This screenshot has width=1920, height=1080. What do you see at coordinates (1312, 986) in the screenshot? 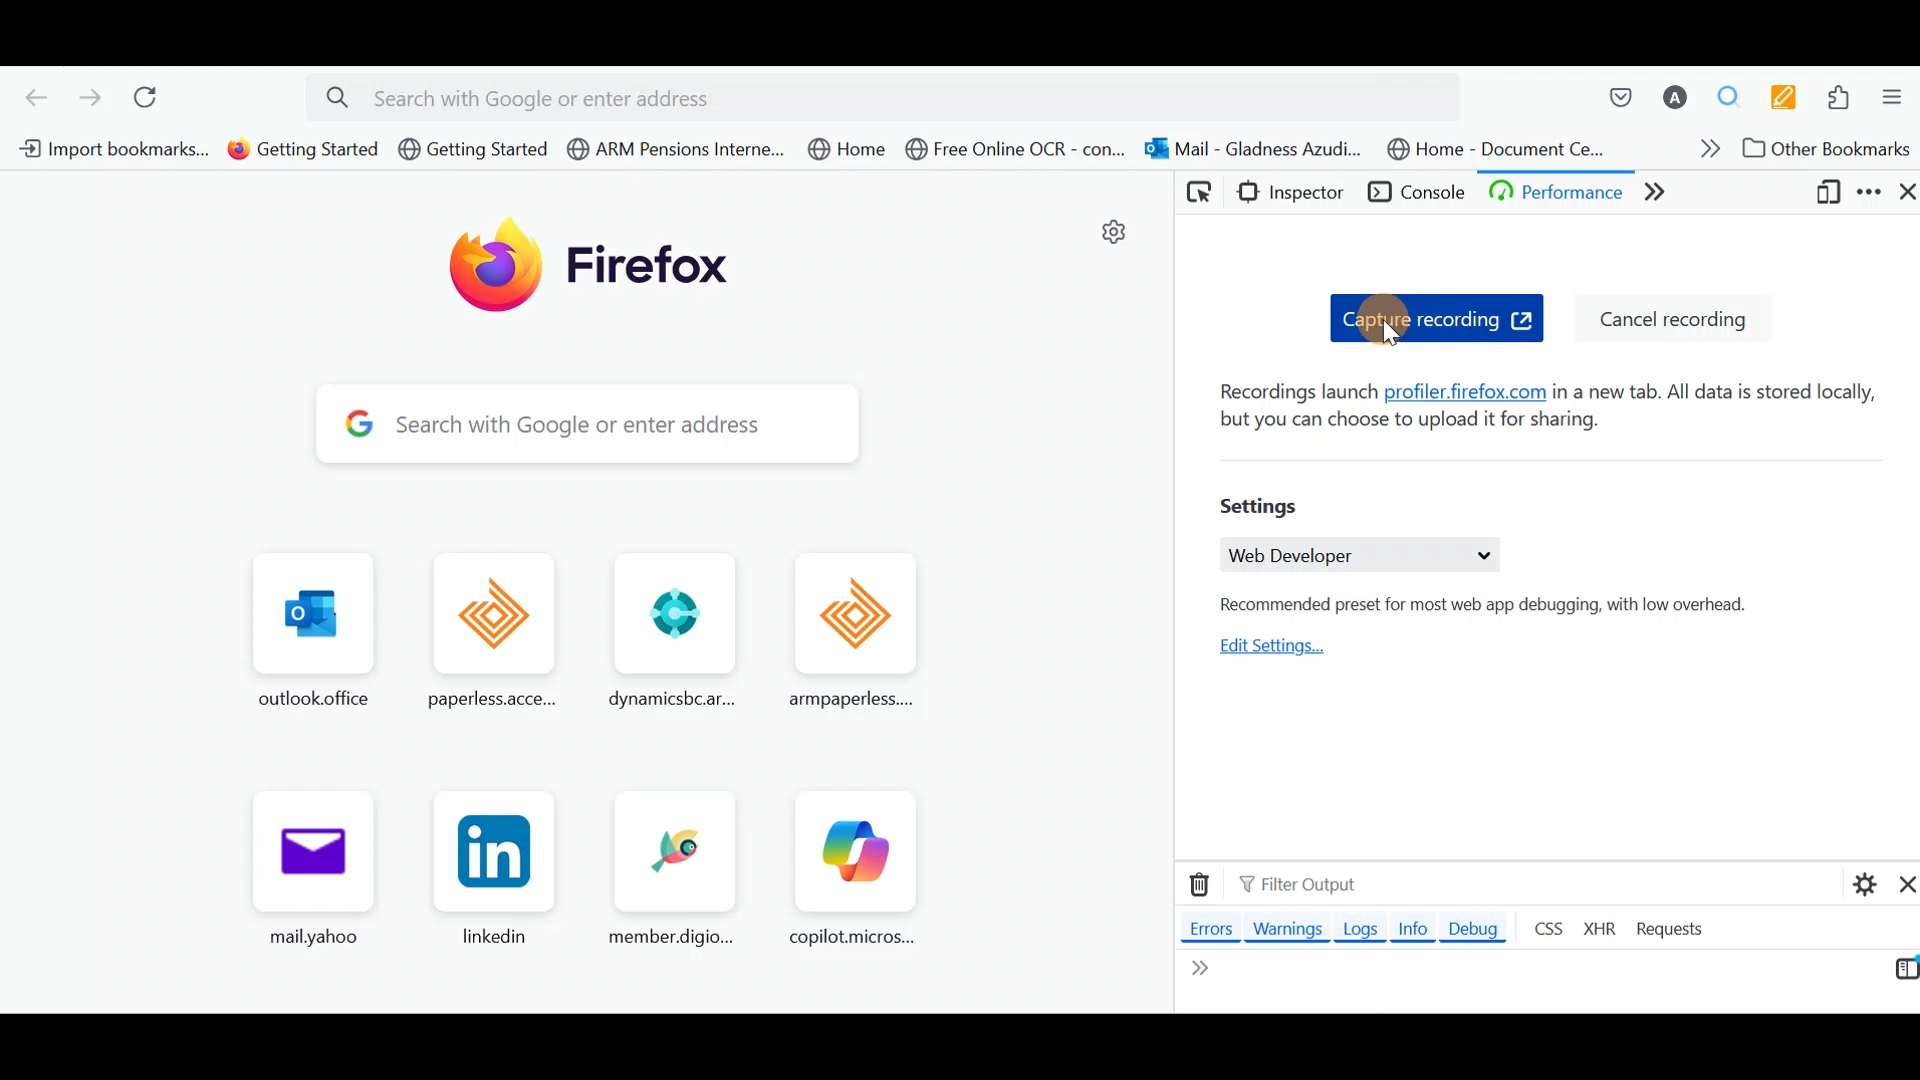
I see `Line editor` at bounding box center [1312, 986].